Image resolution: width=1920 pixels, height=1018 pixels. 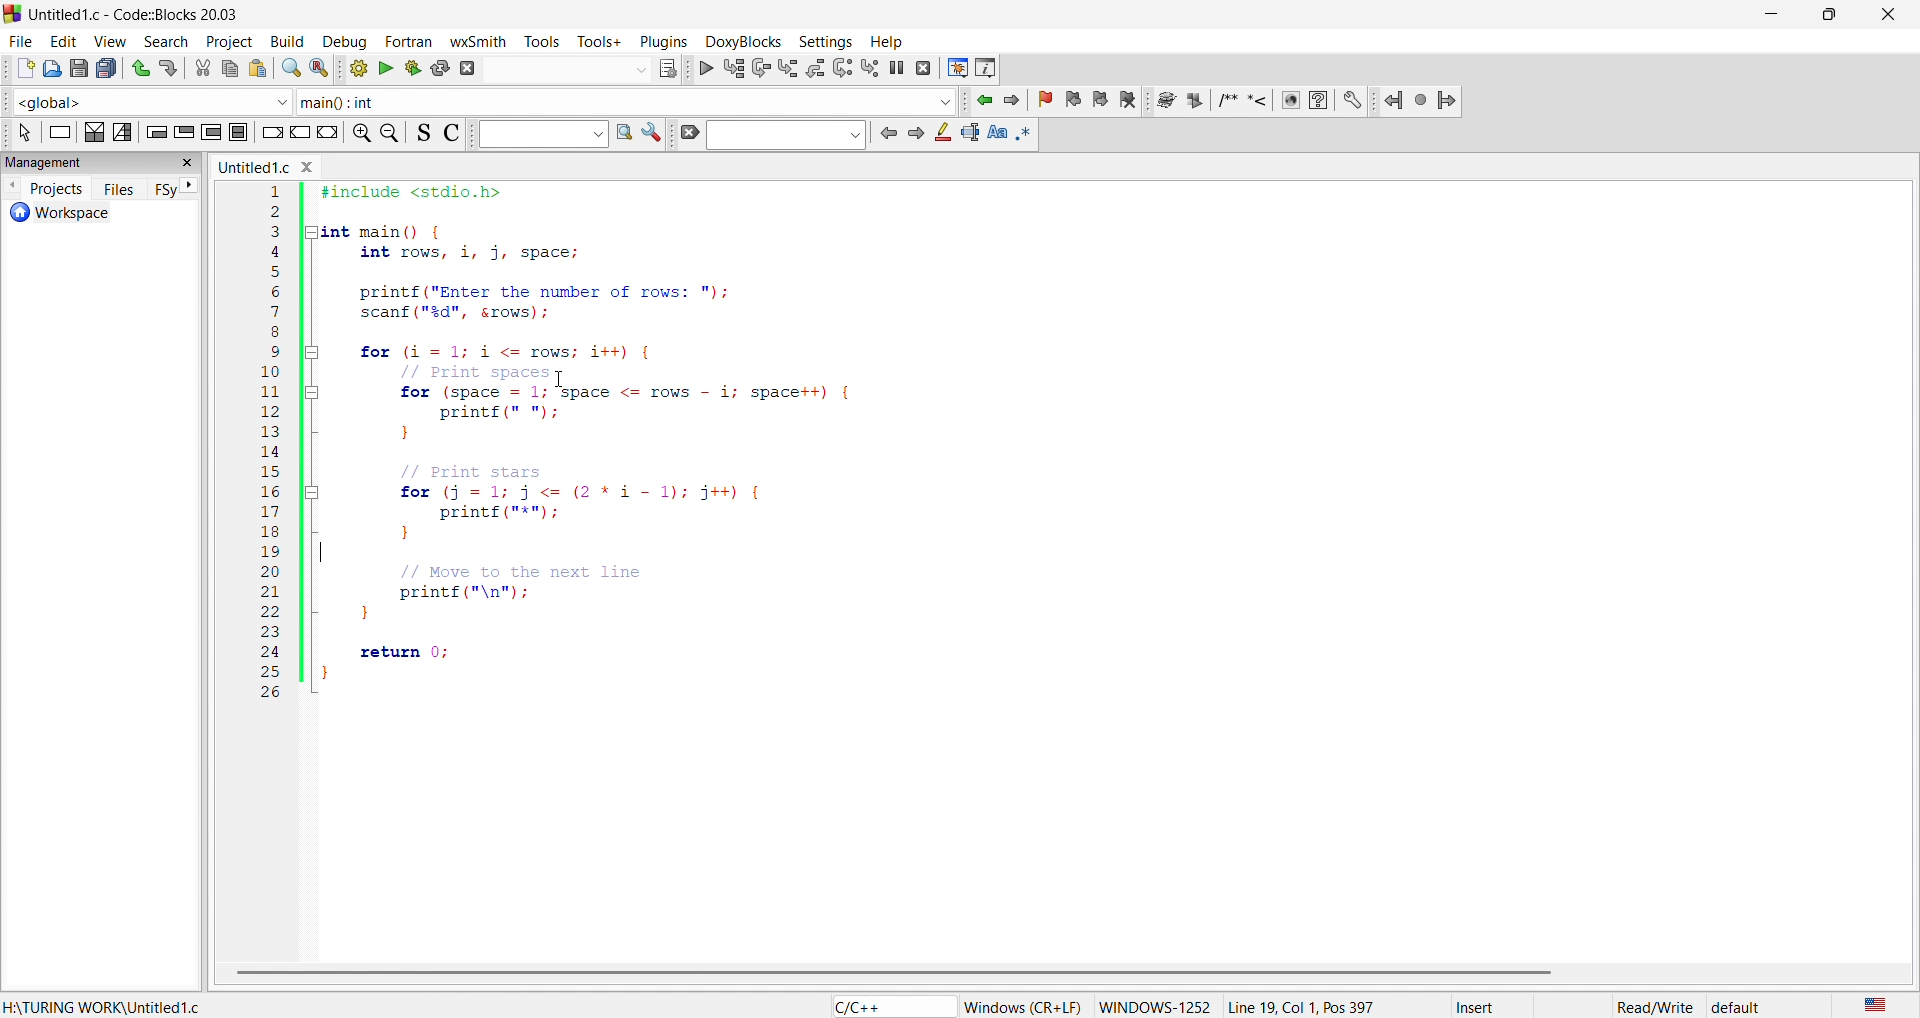 I want to click on save, so click(x=76, y=69).